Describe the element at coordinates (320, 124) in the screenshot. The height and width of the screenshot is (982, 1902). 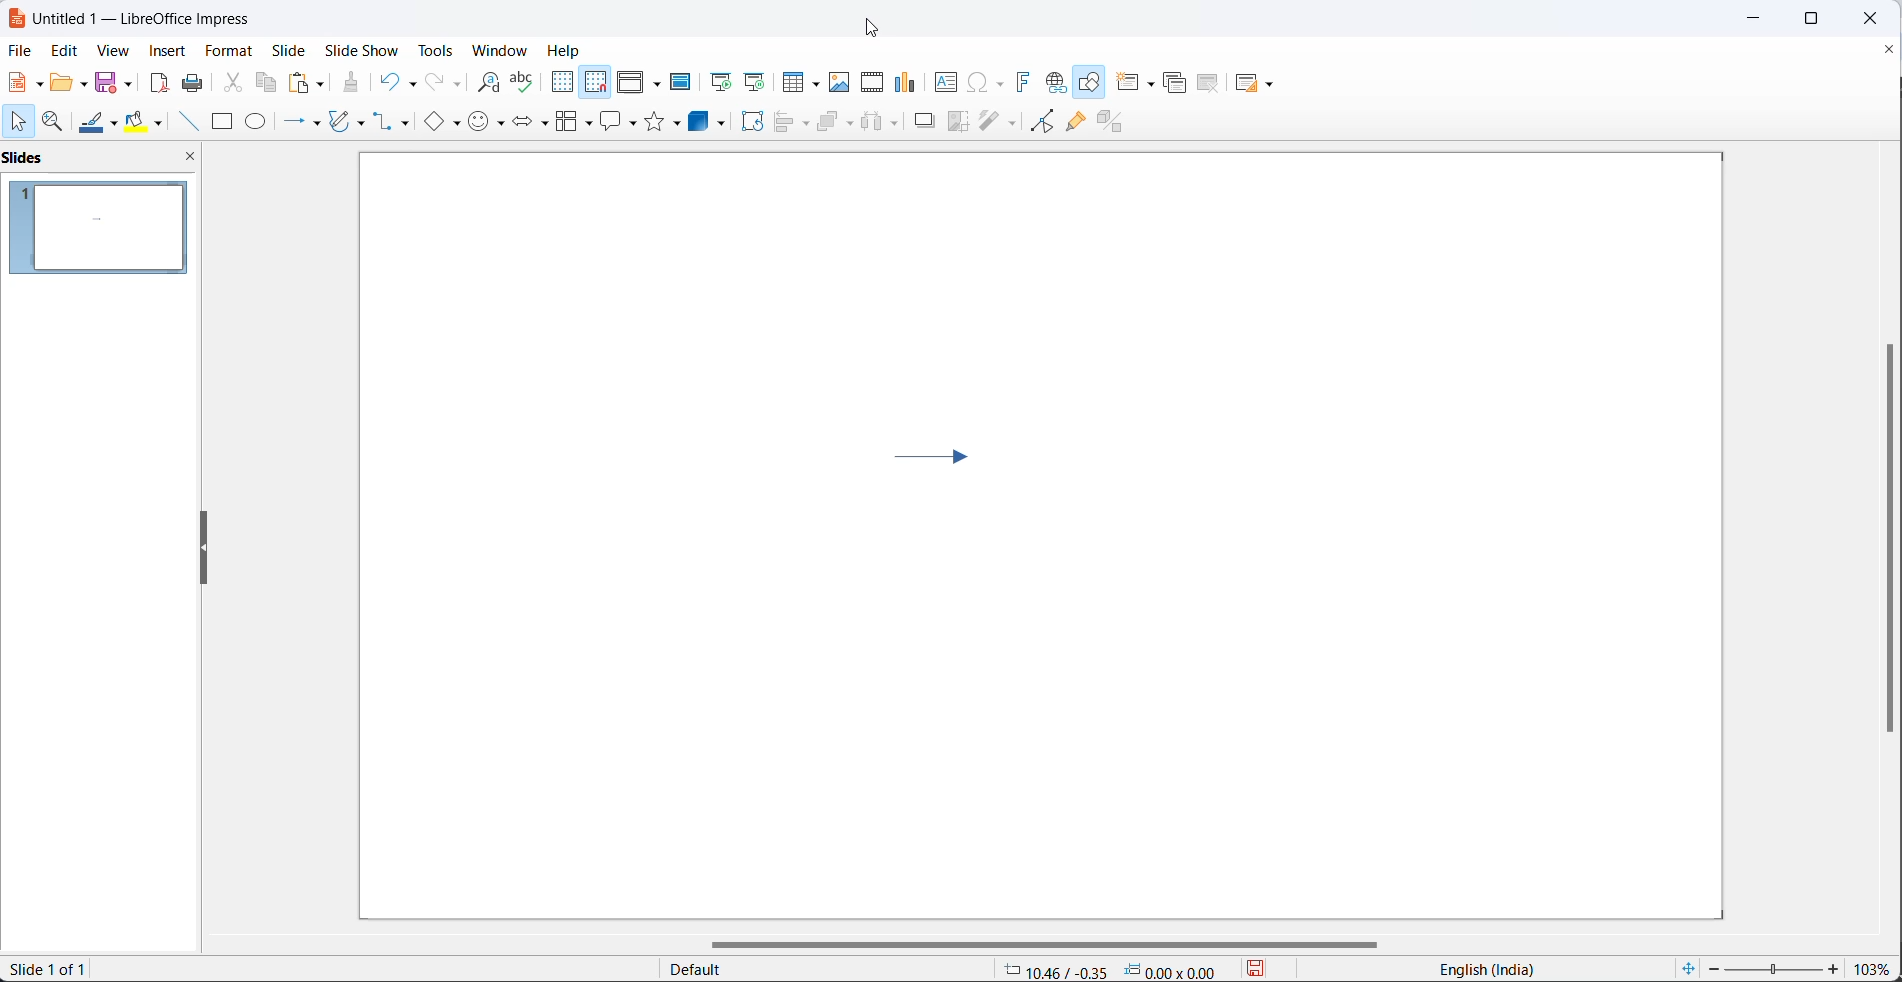
I see `line and arrows options` at that location.